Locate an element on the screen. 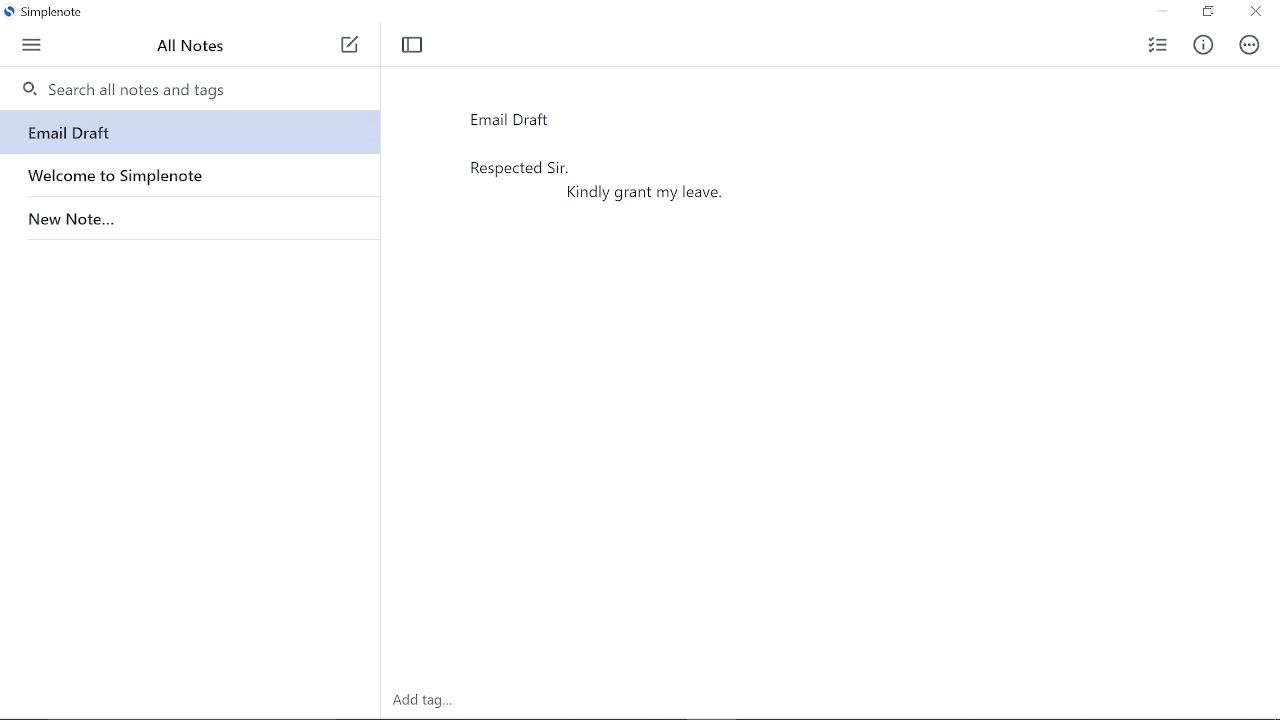  New Note... is located at coordinates (69, 215).